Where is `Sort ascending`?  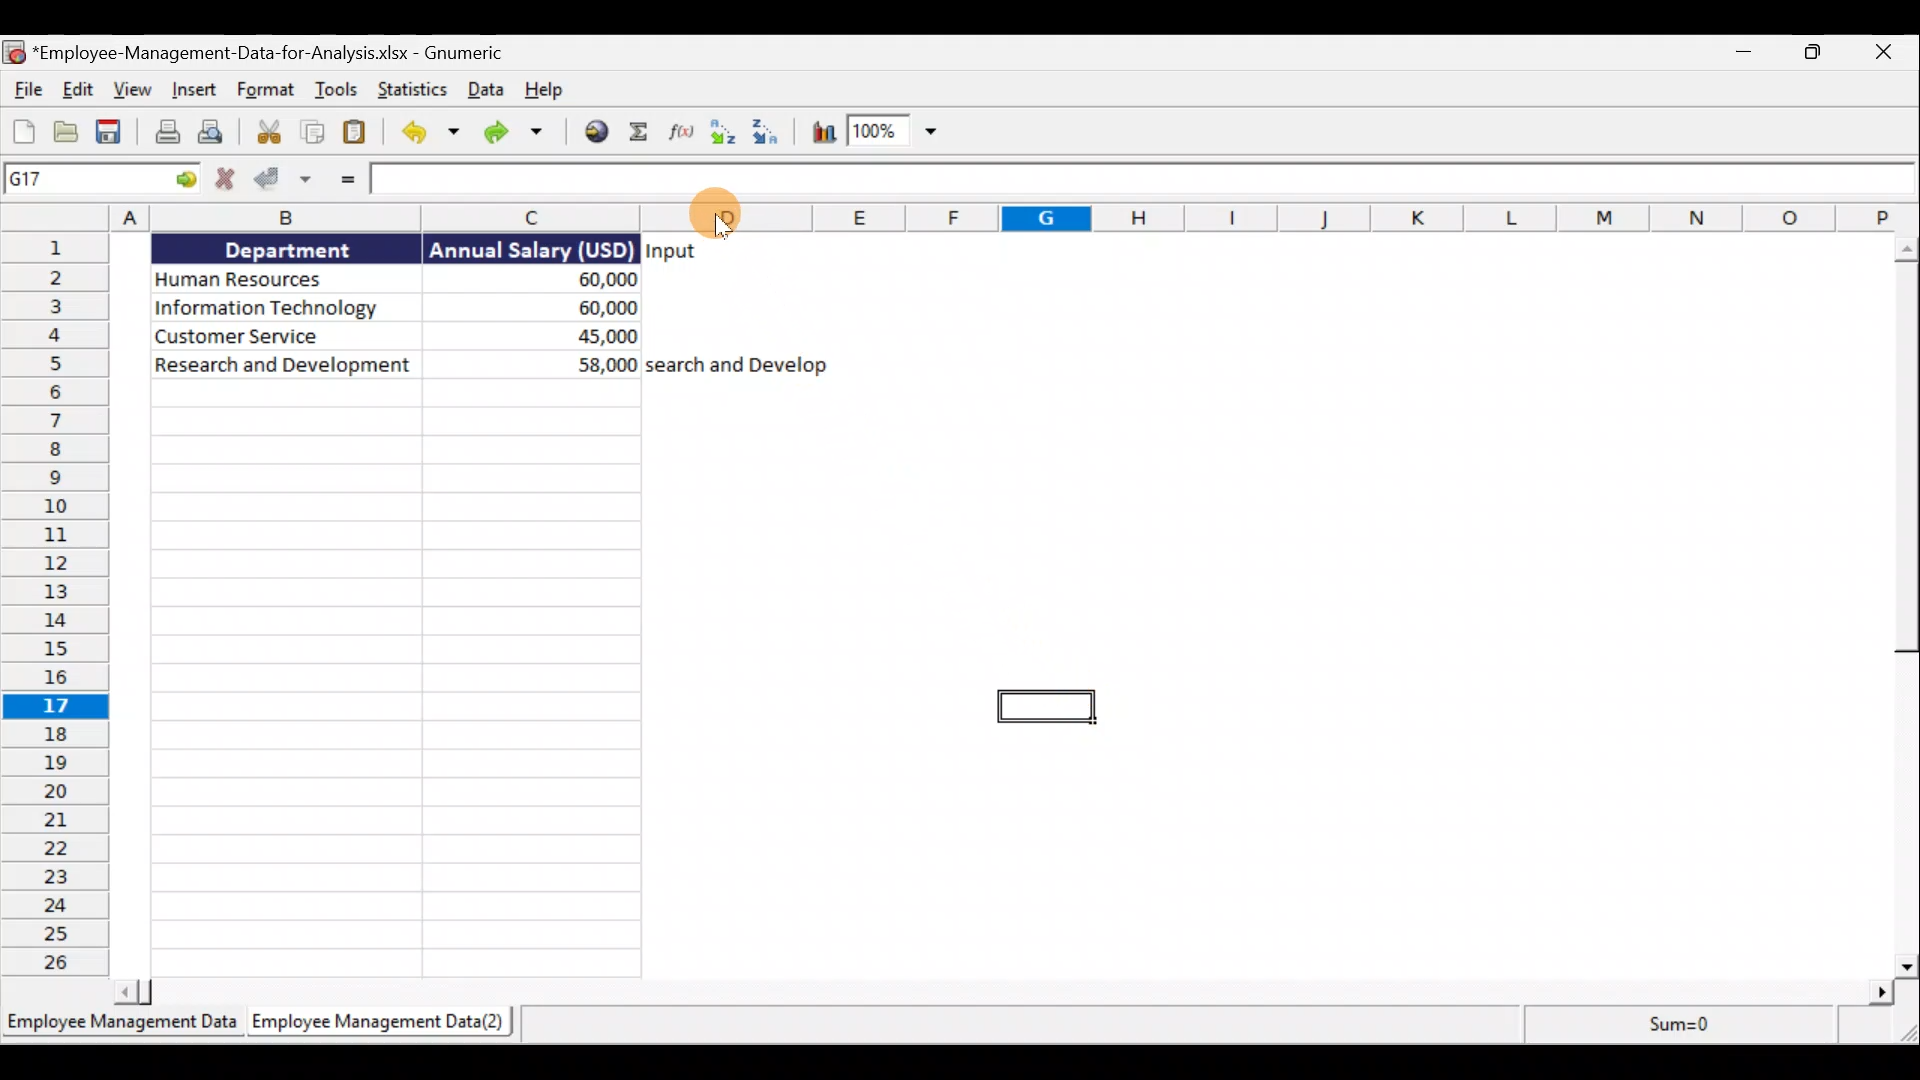 Sort ascending is located at coordinates (719, 135).